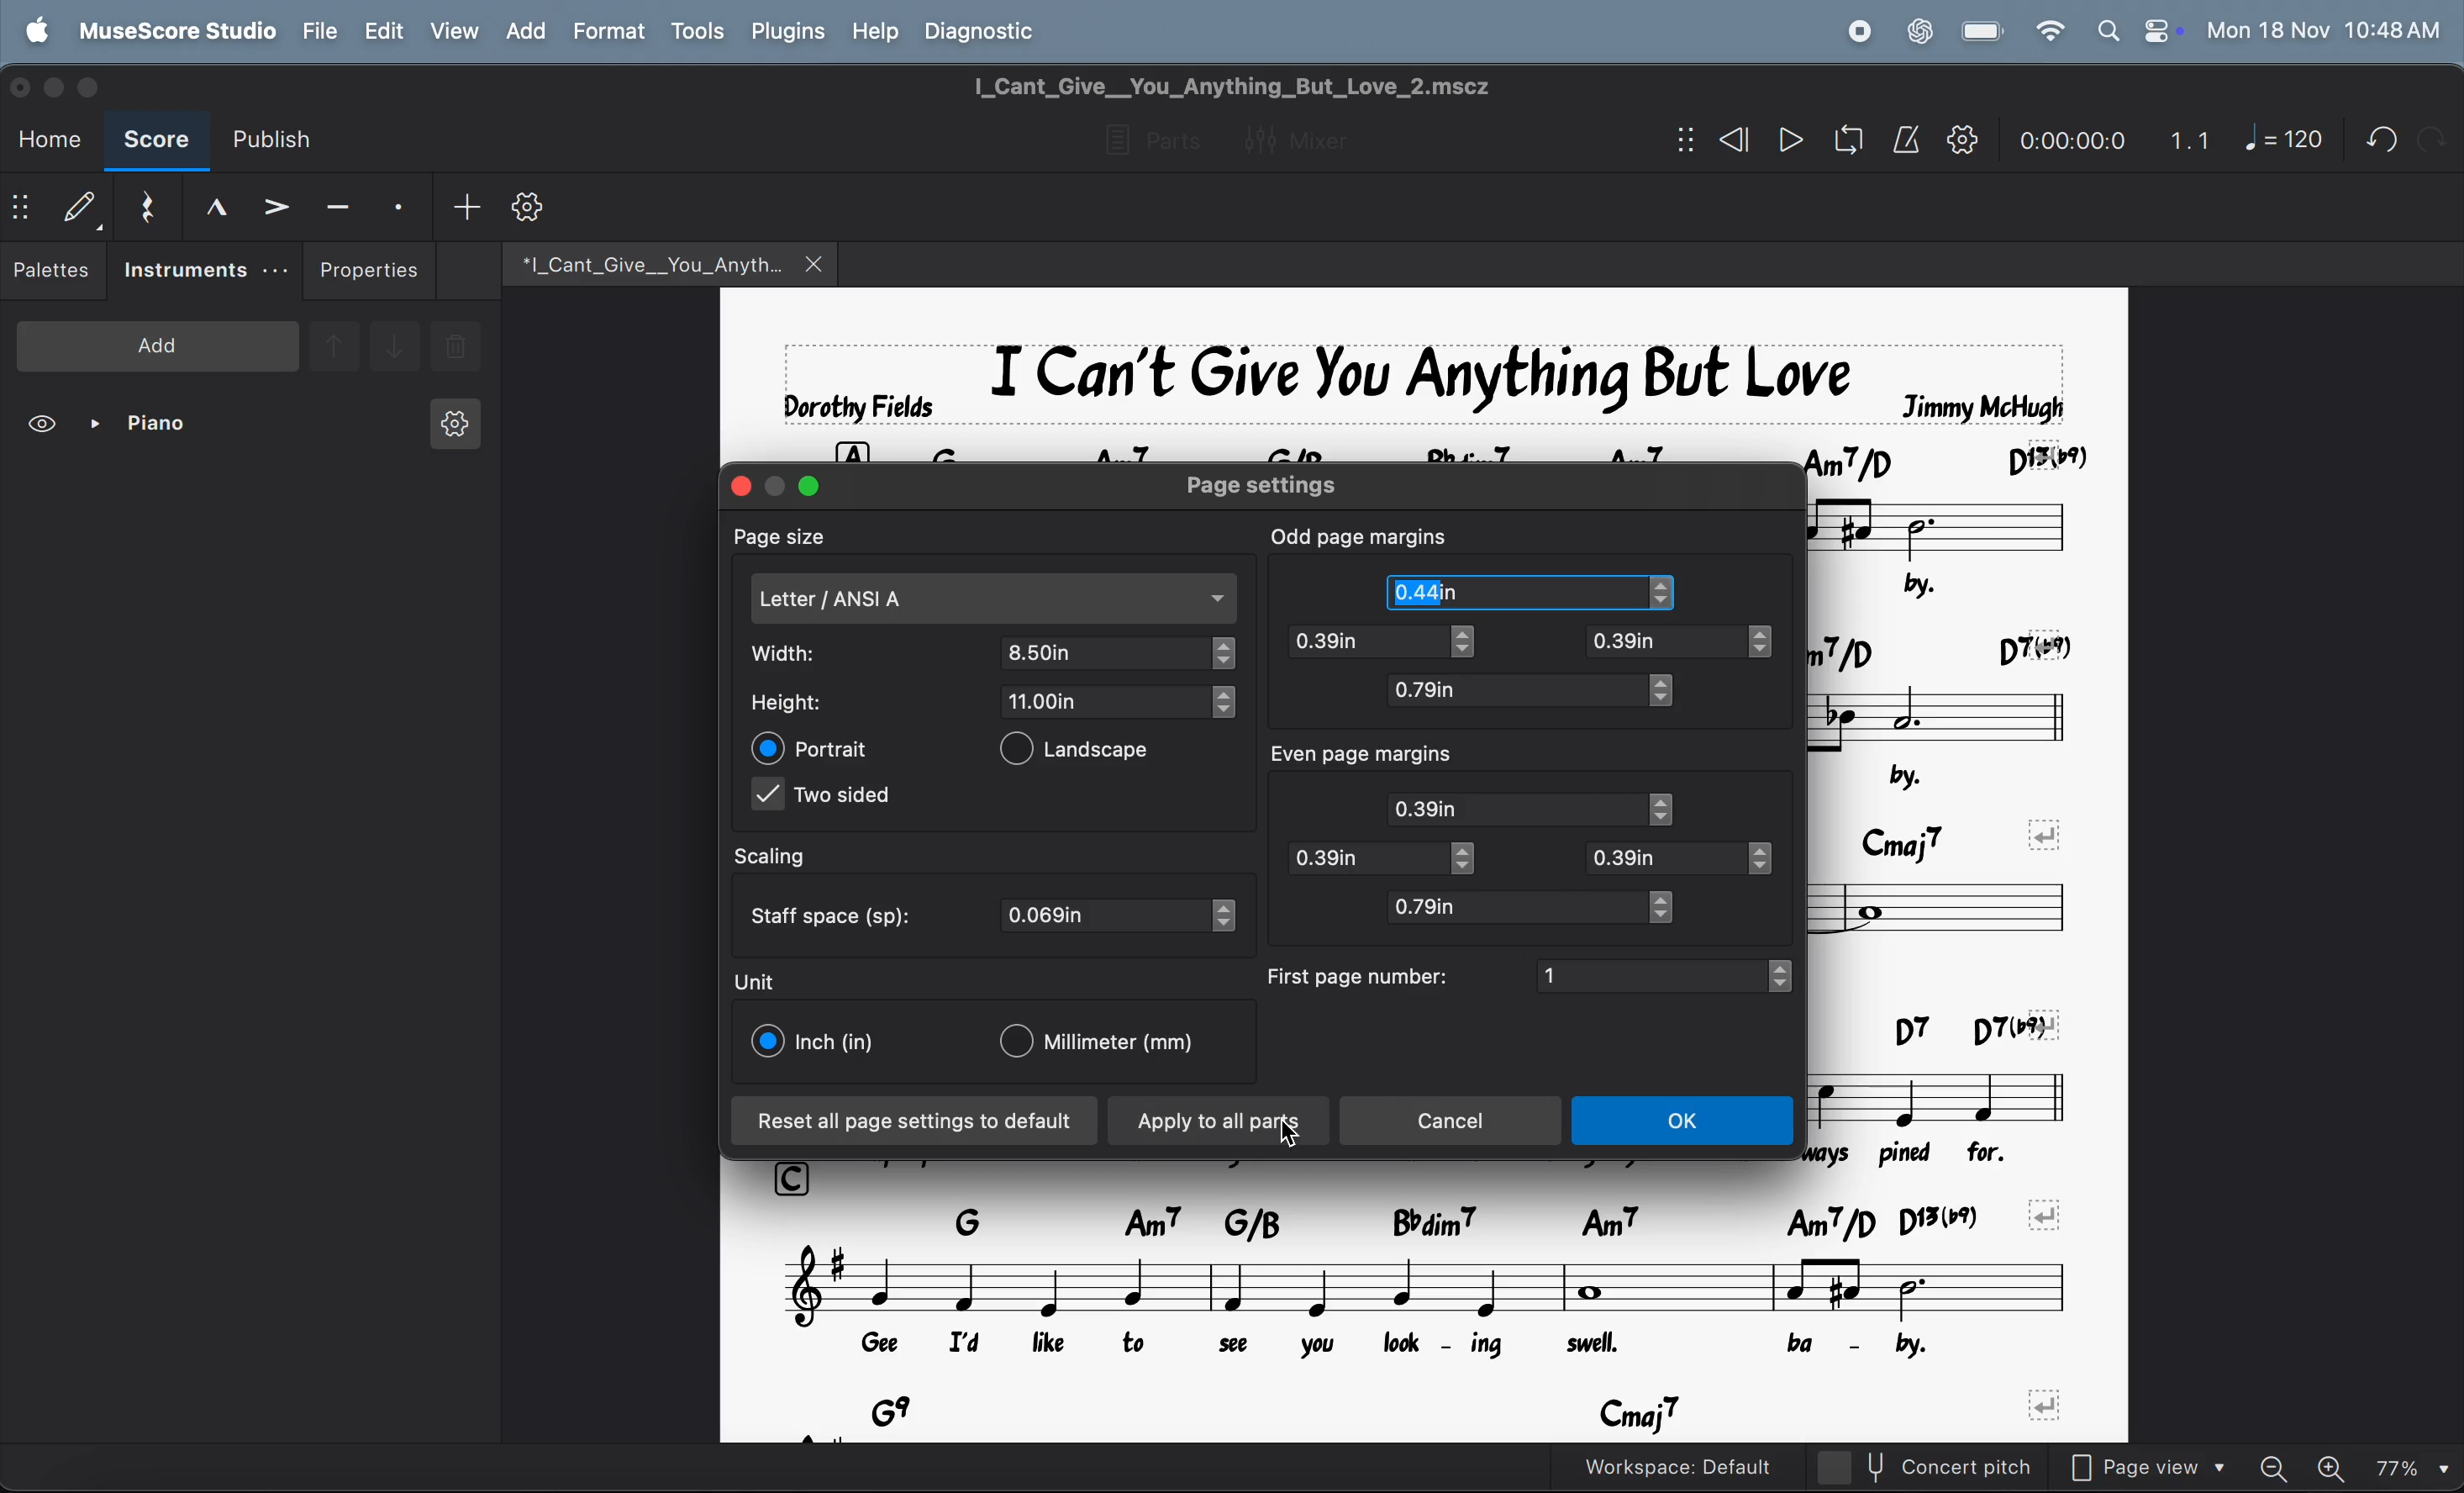  Describe the element at coordinates (1507, 444) in the screenshot. I see `chord symbols` at that location.